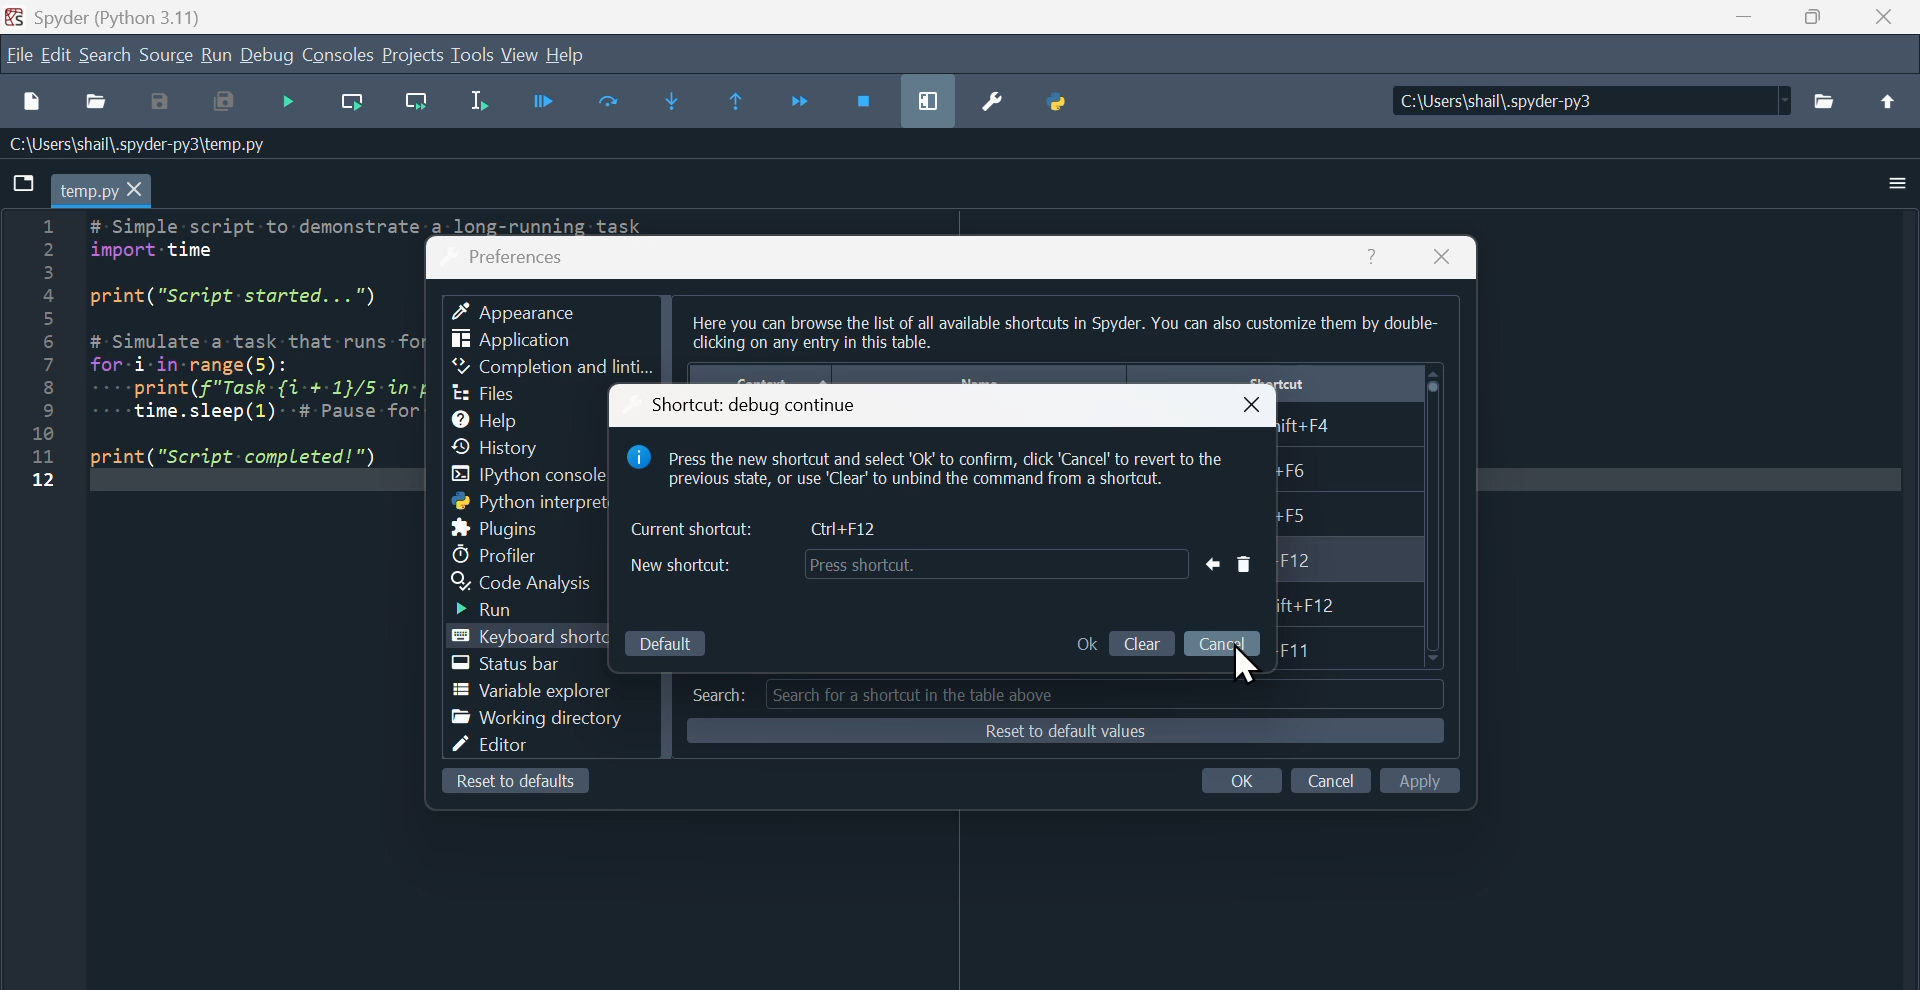  I want to click on close, so click(1259, 405).